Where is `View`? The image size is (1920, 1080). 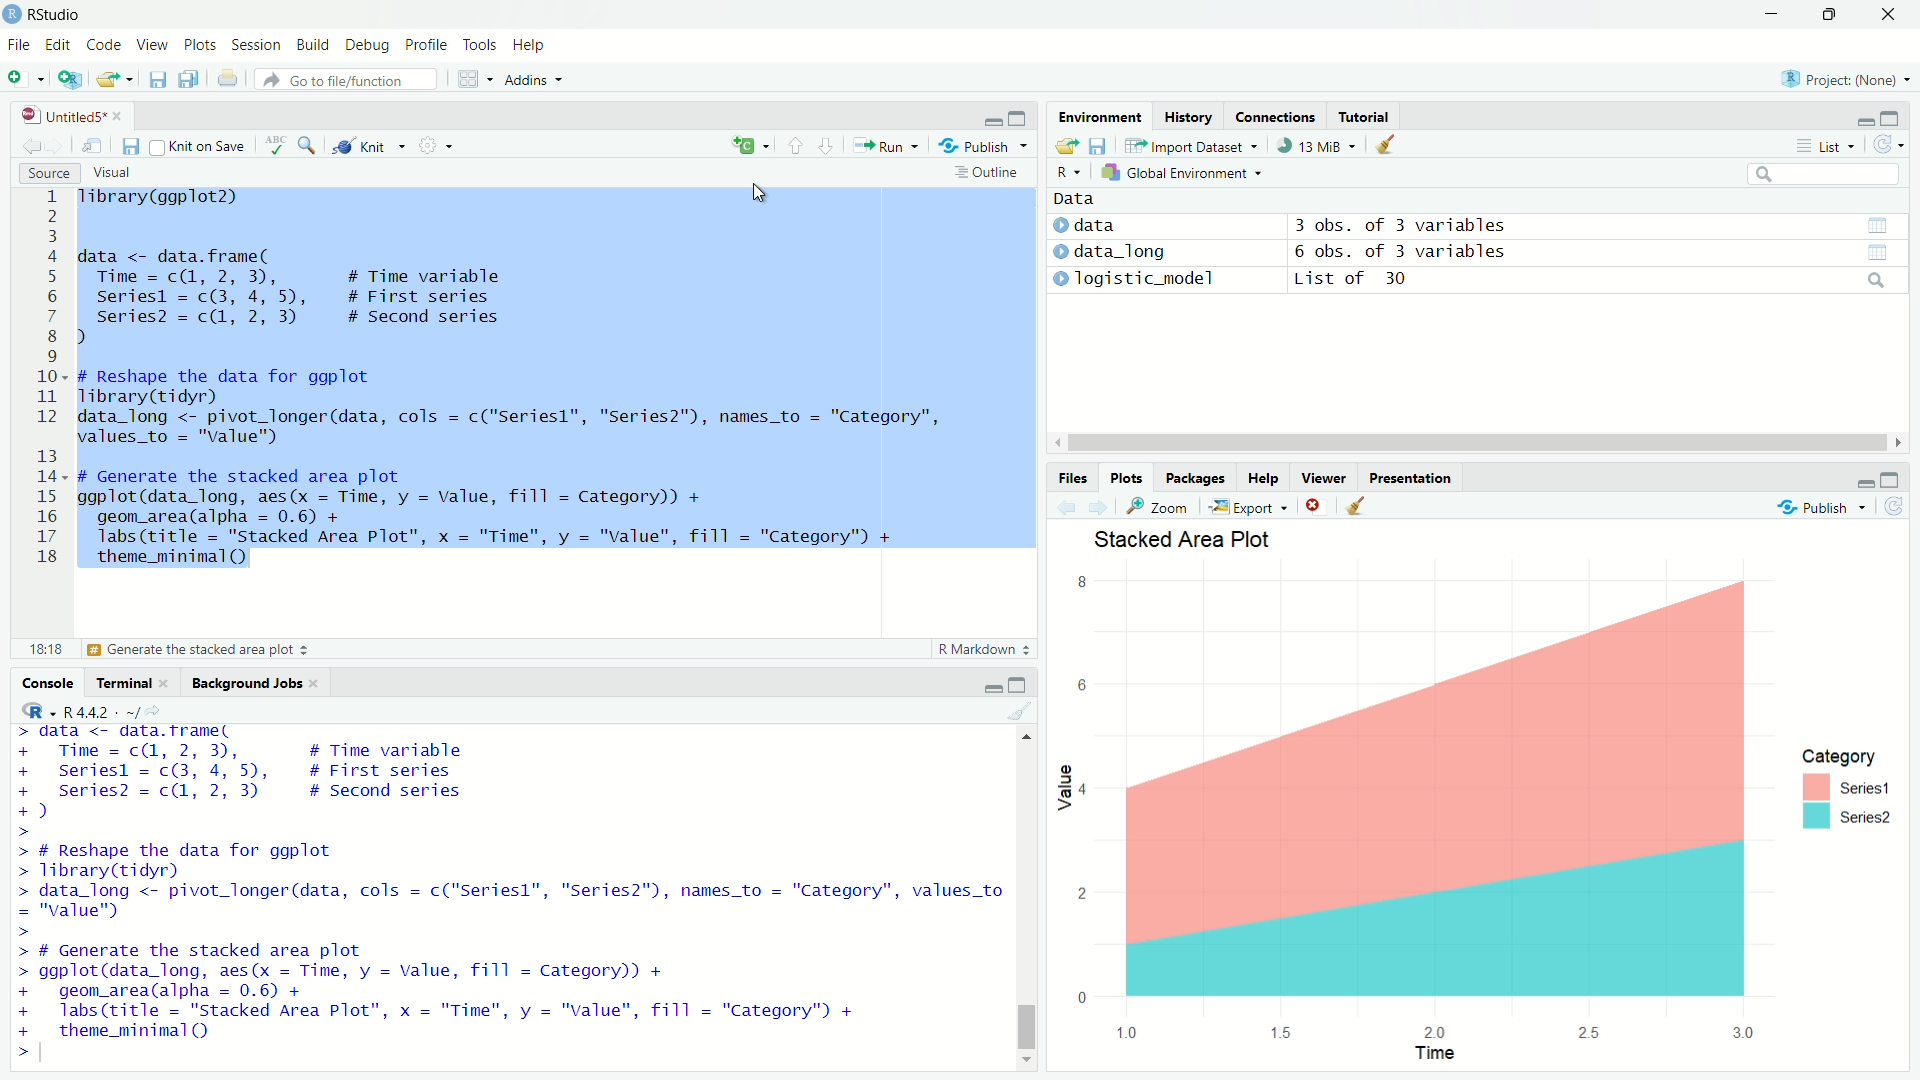 View is located at coordinates (152, 42).